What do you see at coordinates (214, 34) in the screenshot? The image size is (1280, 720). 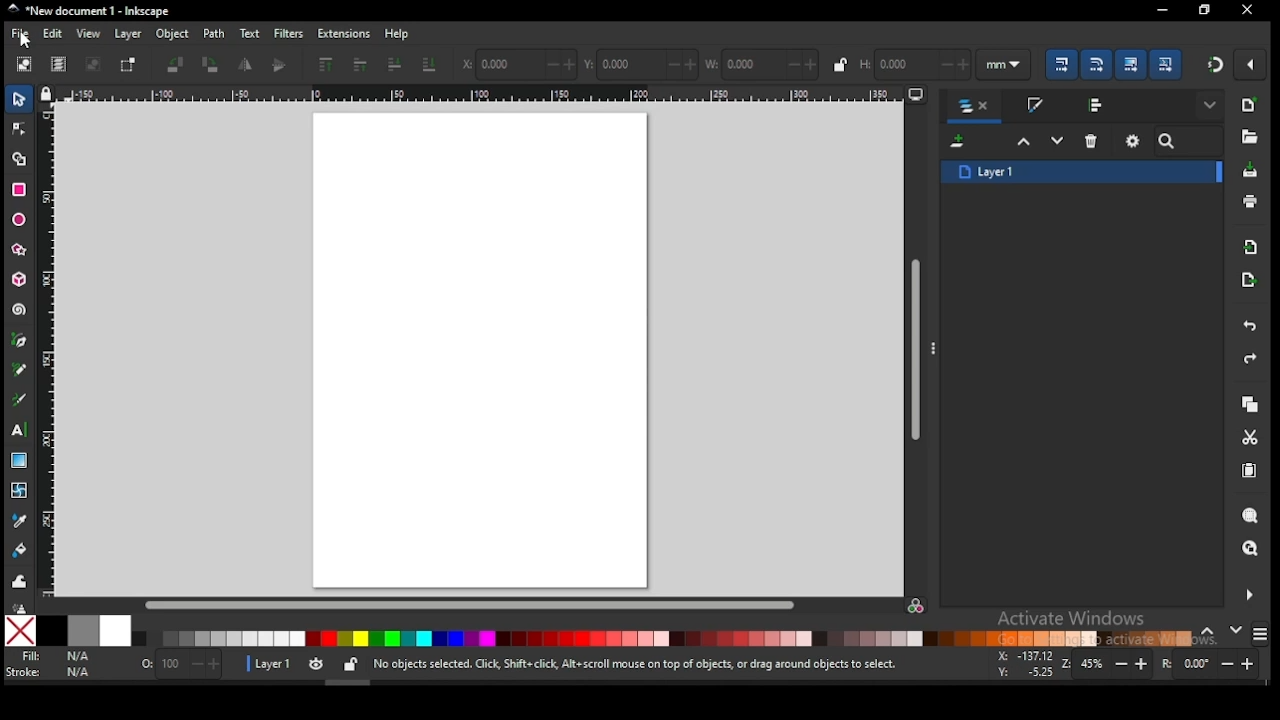 I see `path` at bounding box center [214, 34].